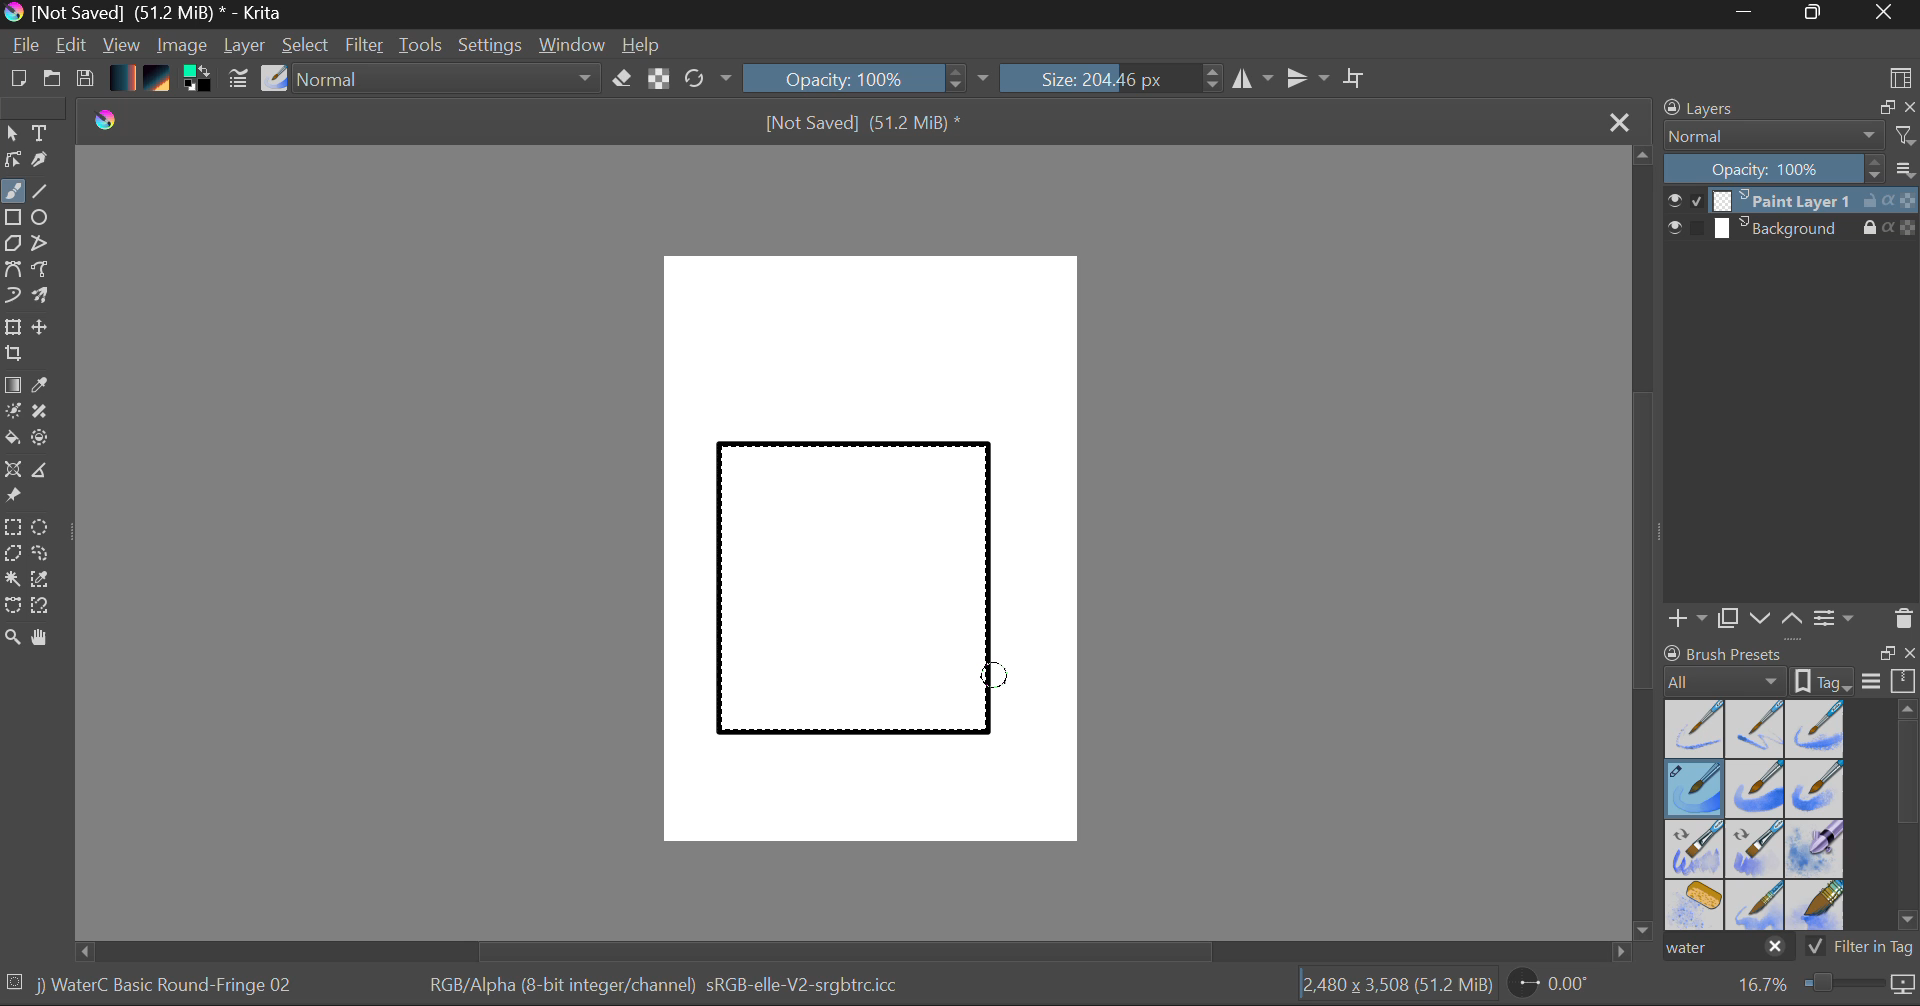 The image size is (1920, 1006). I want to click on Bezier Curve Selector, so click(12, 607).